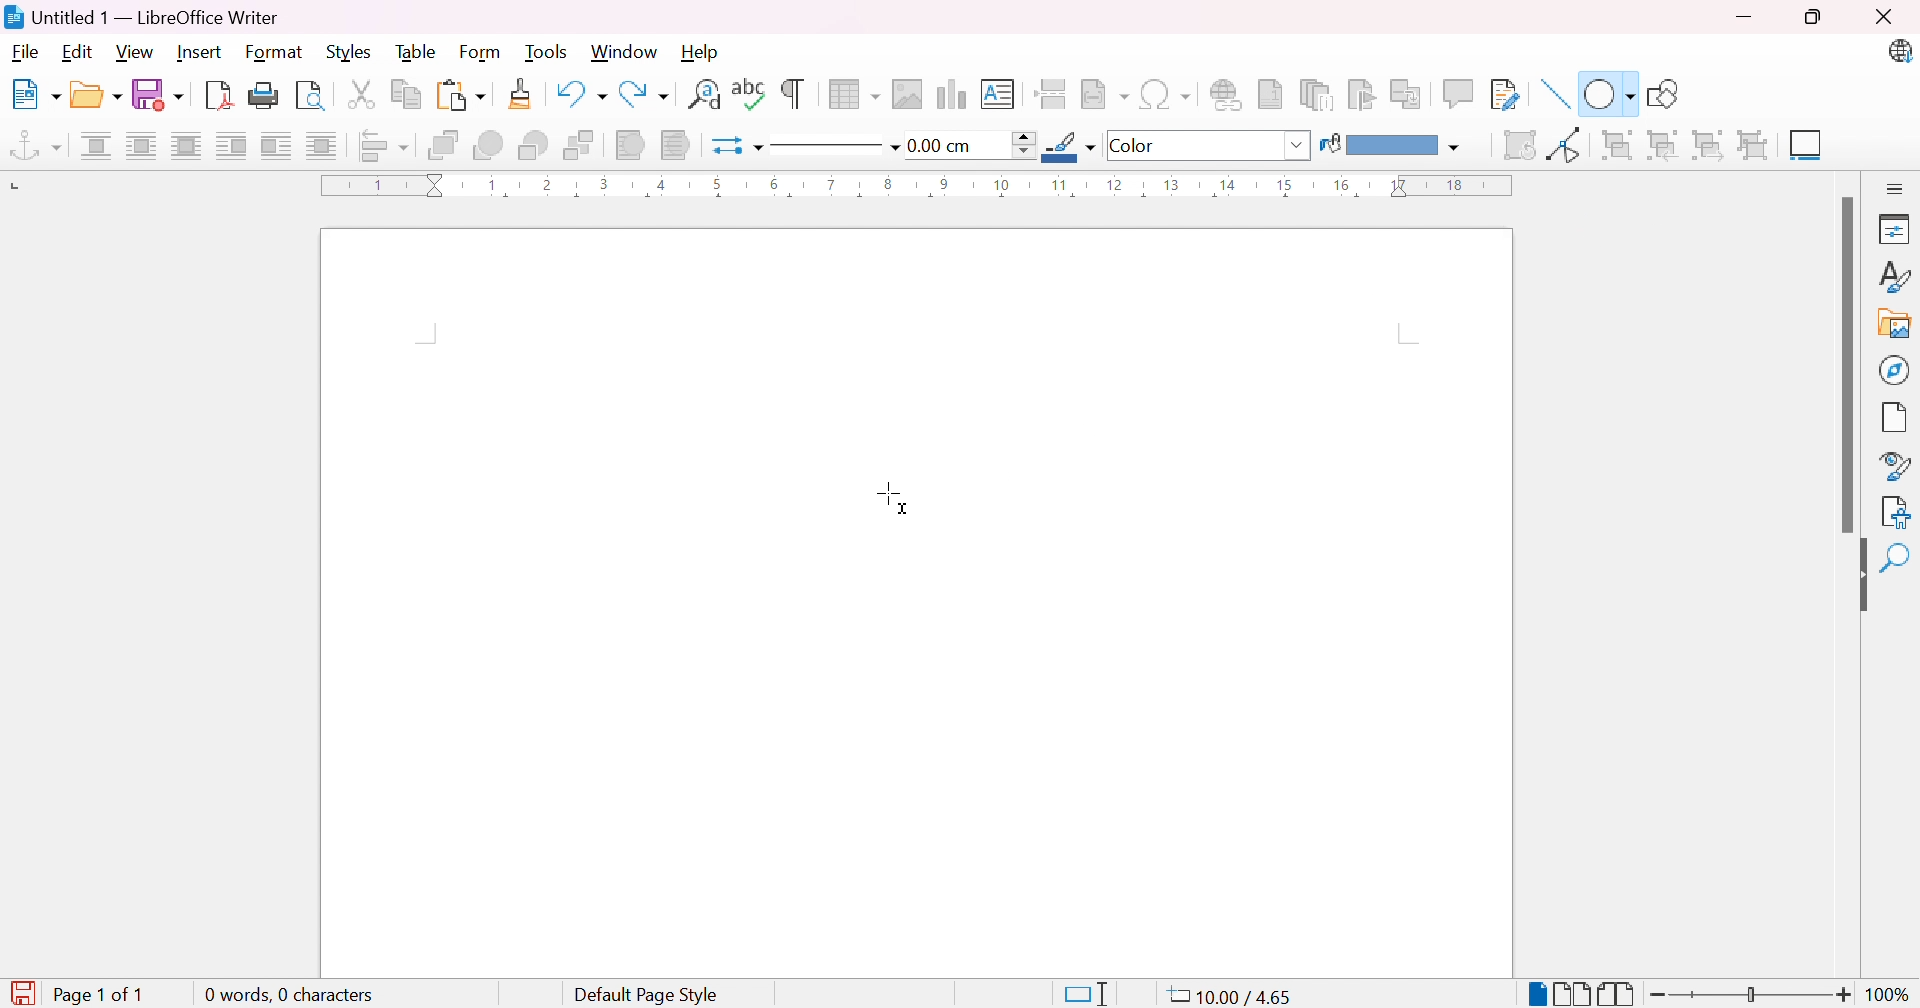 This screenshot has width=1920, height=1008. What do you see at coordinates (1895, 420) in the screenshot?
I see `Page` at bounding box center [1895, 420].